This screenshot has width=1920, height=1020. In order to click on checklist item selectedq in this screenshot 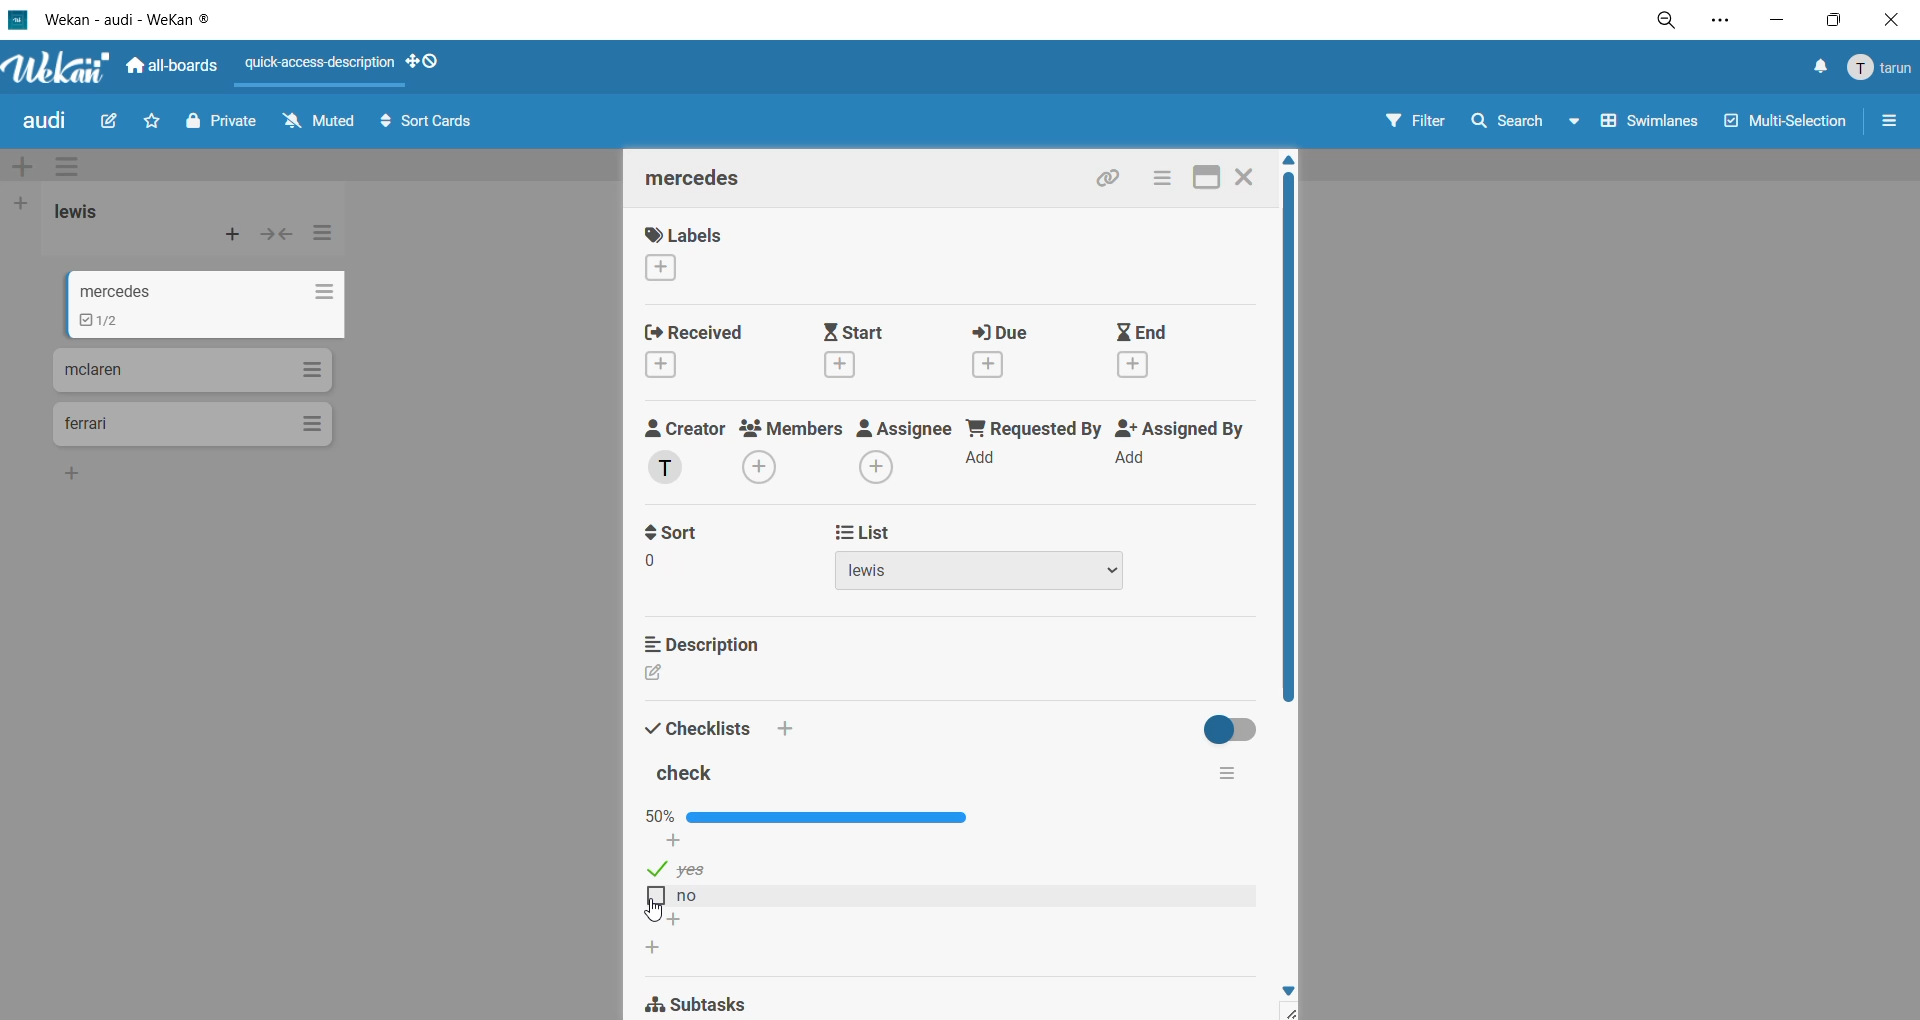, I will do `click(675, 869)`.